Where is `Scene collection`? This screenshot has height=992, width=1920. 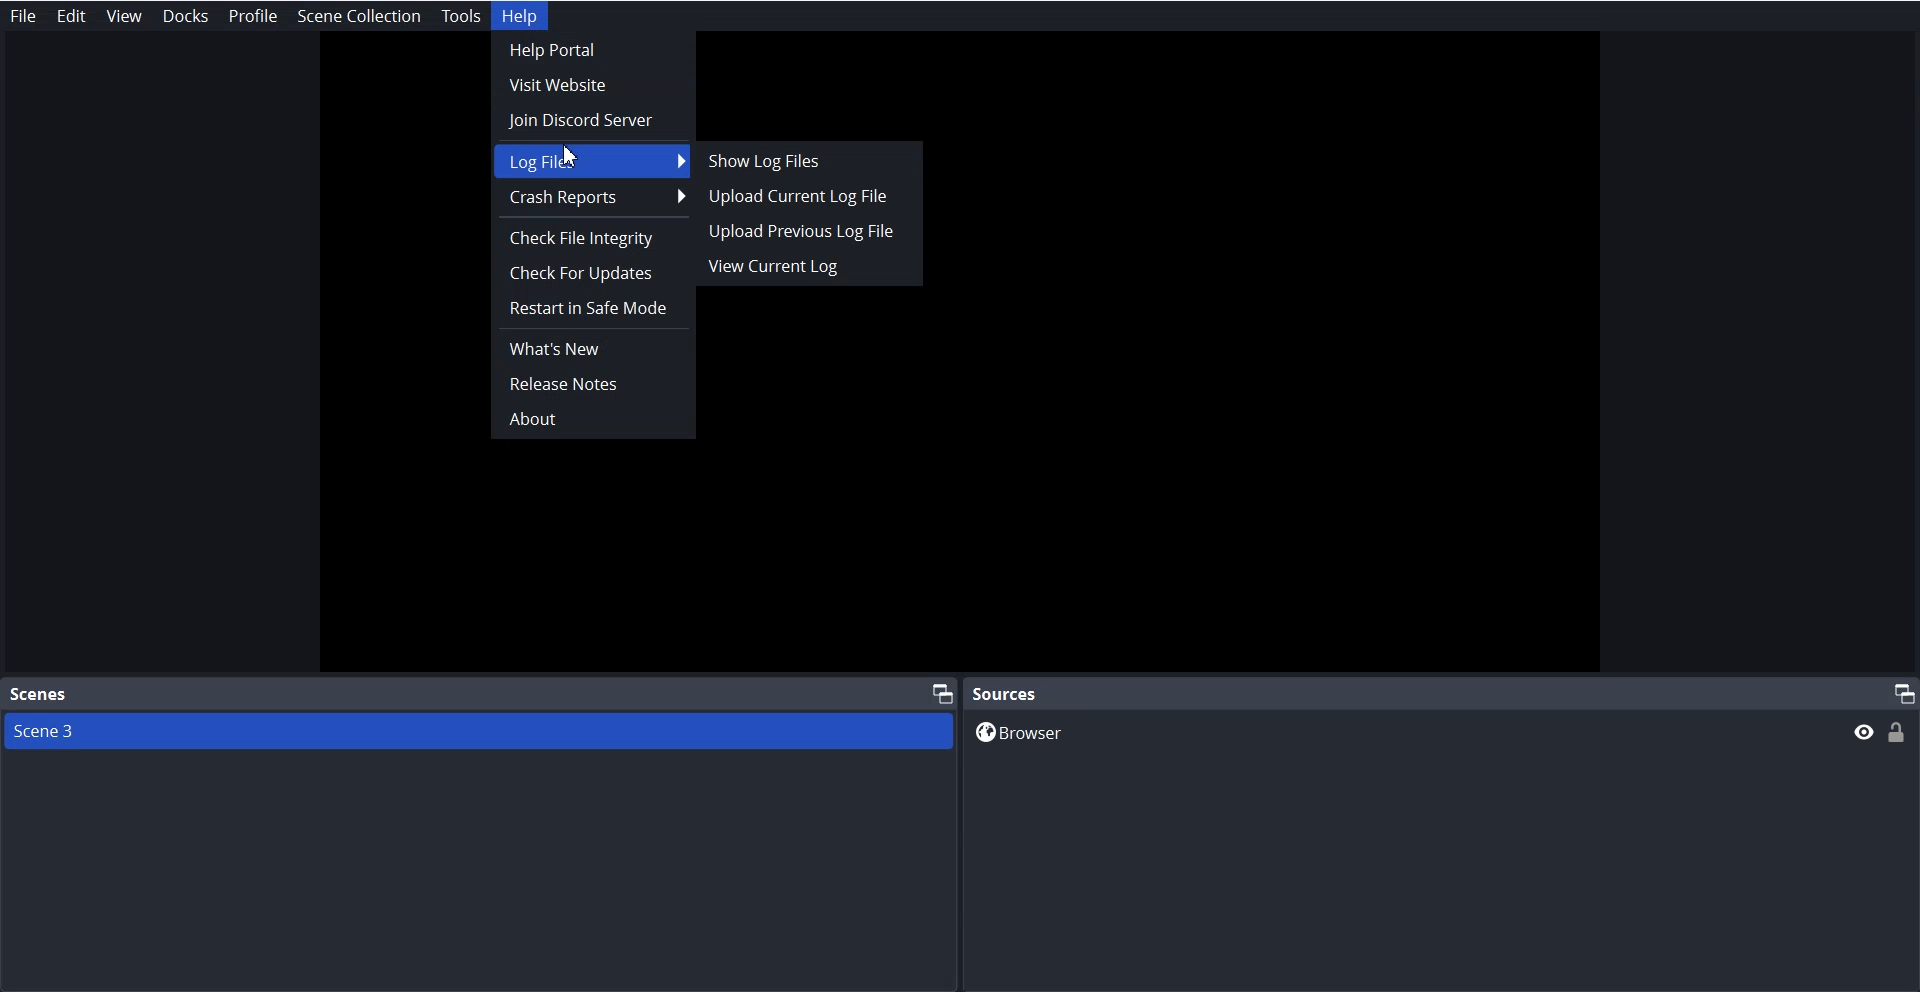 Scene collection is located at coordinates (358, 15).